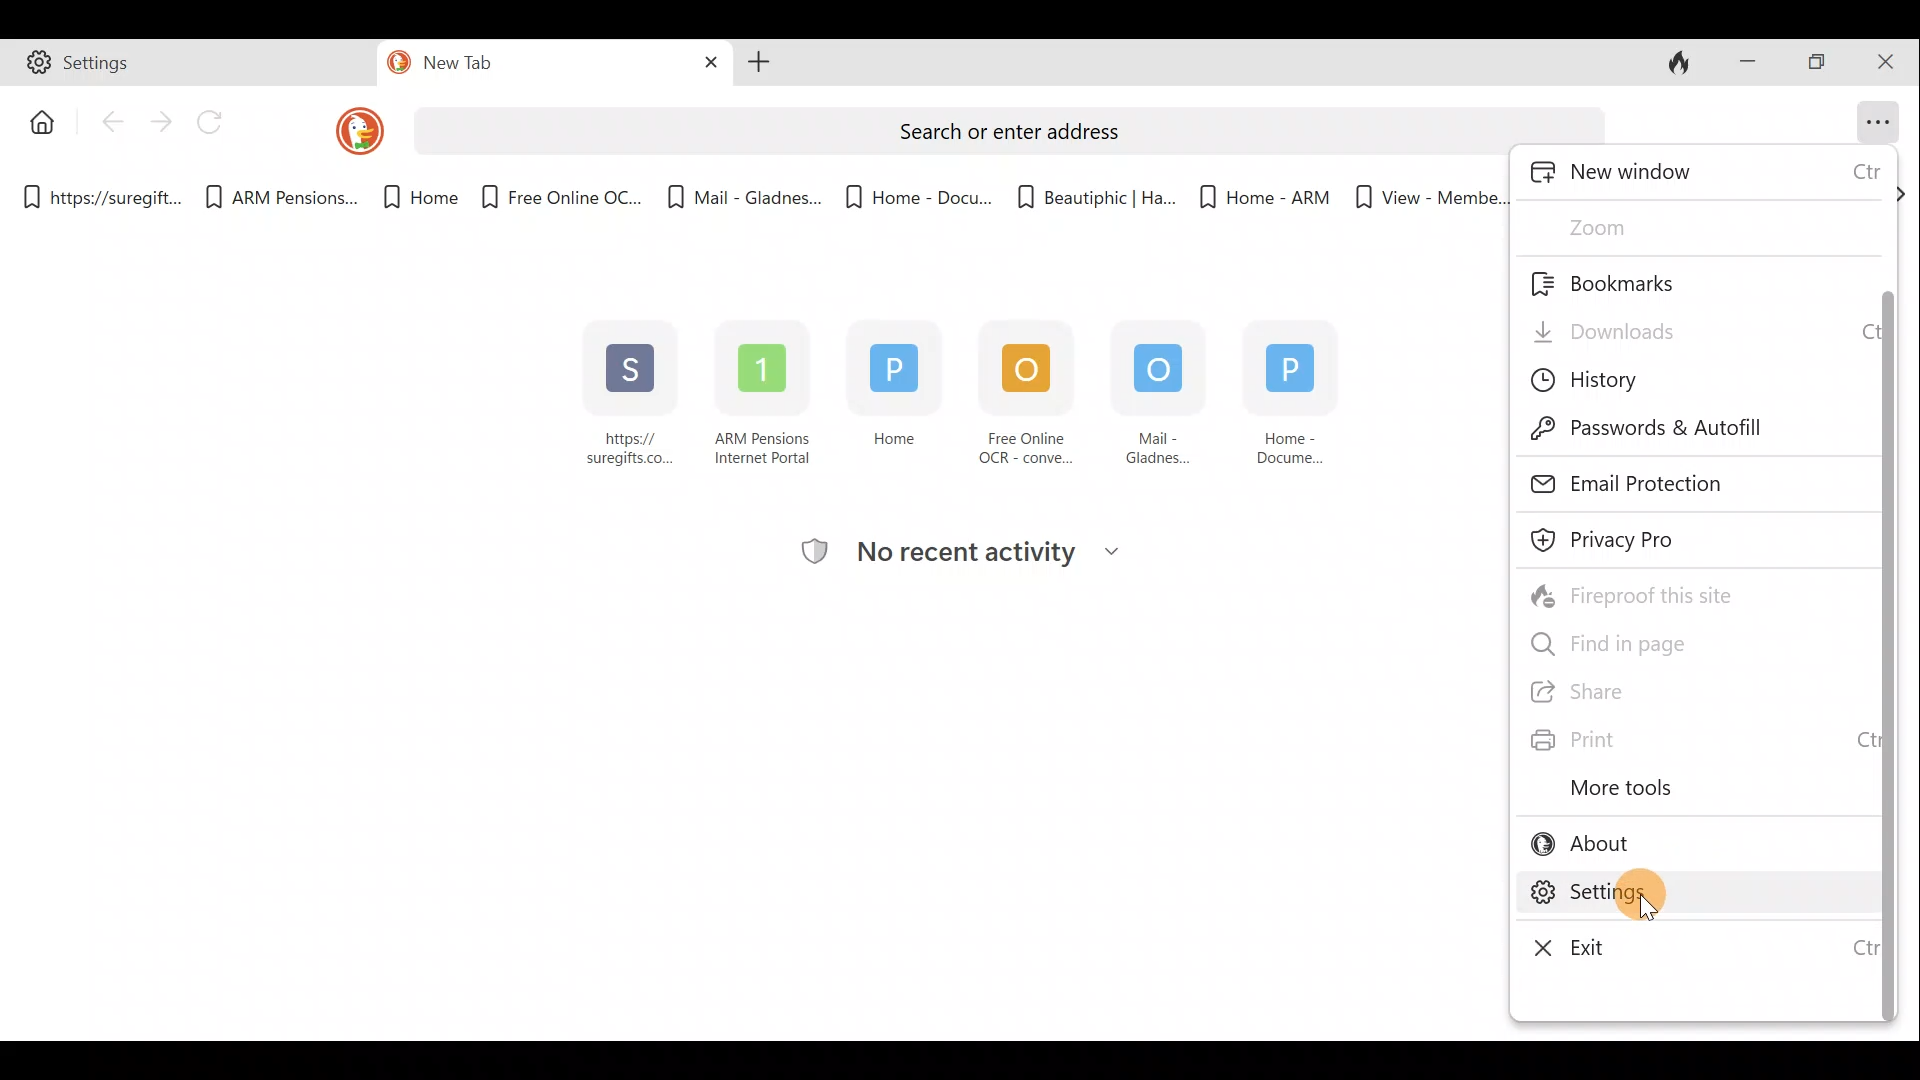 The height and width of the screenshot is (1080, 1920). What do you see at coordinates (1885, 62) in the screenshot?
I see `Close` at bounding box center [1885, 62].